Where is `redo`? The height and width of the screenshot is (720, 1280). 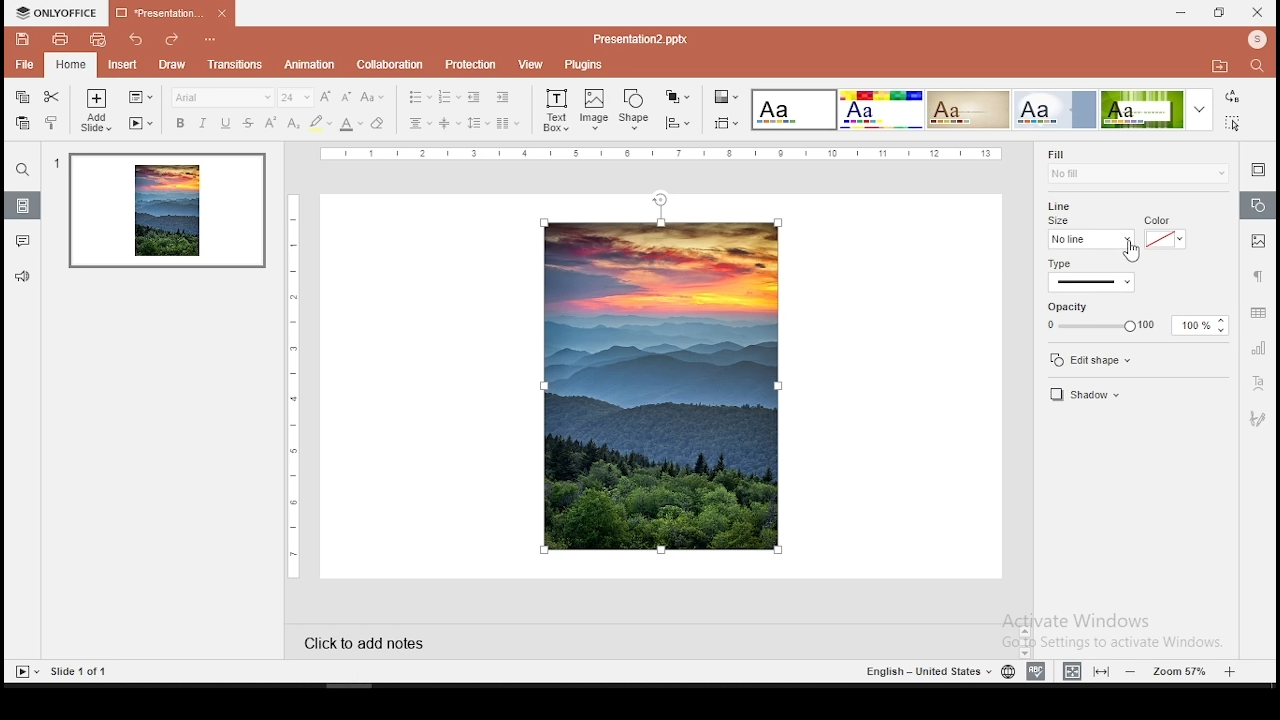 redo is located at coordinates (172, 41).